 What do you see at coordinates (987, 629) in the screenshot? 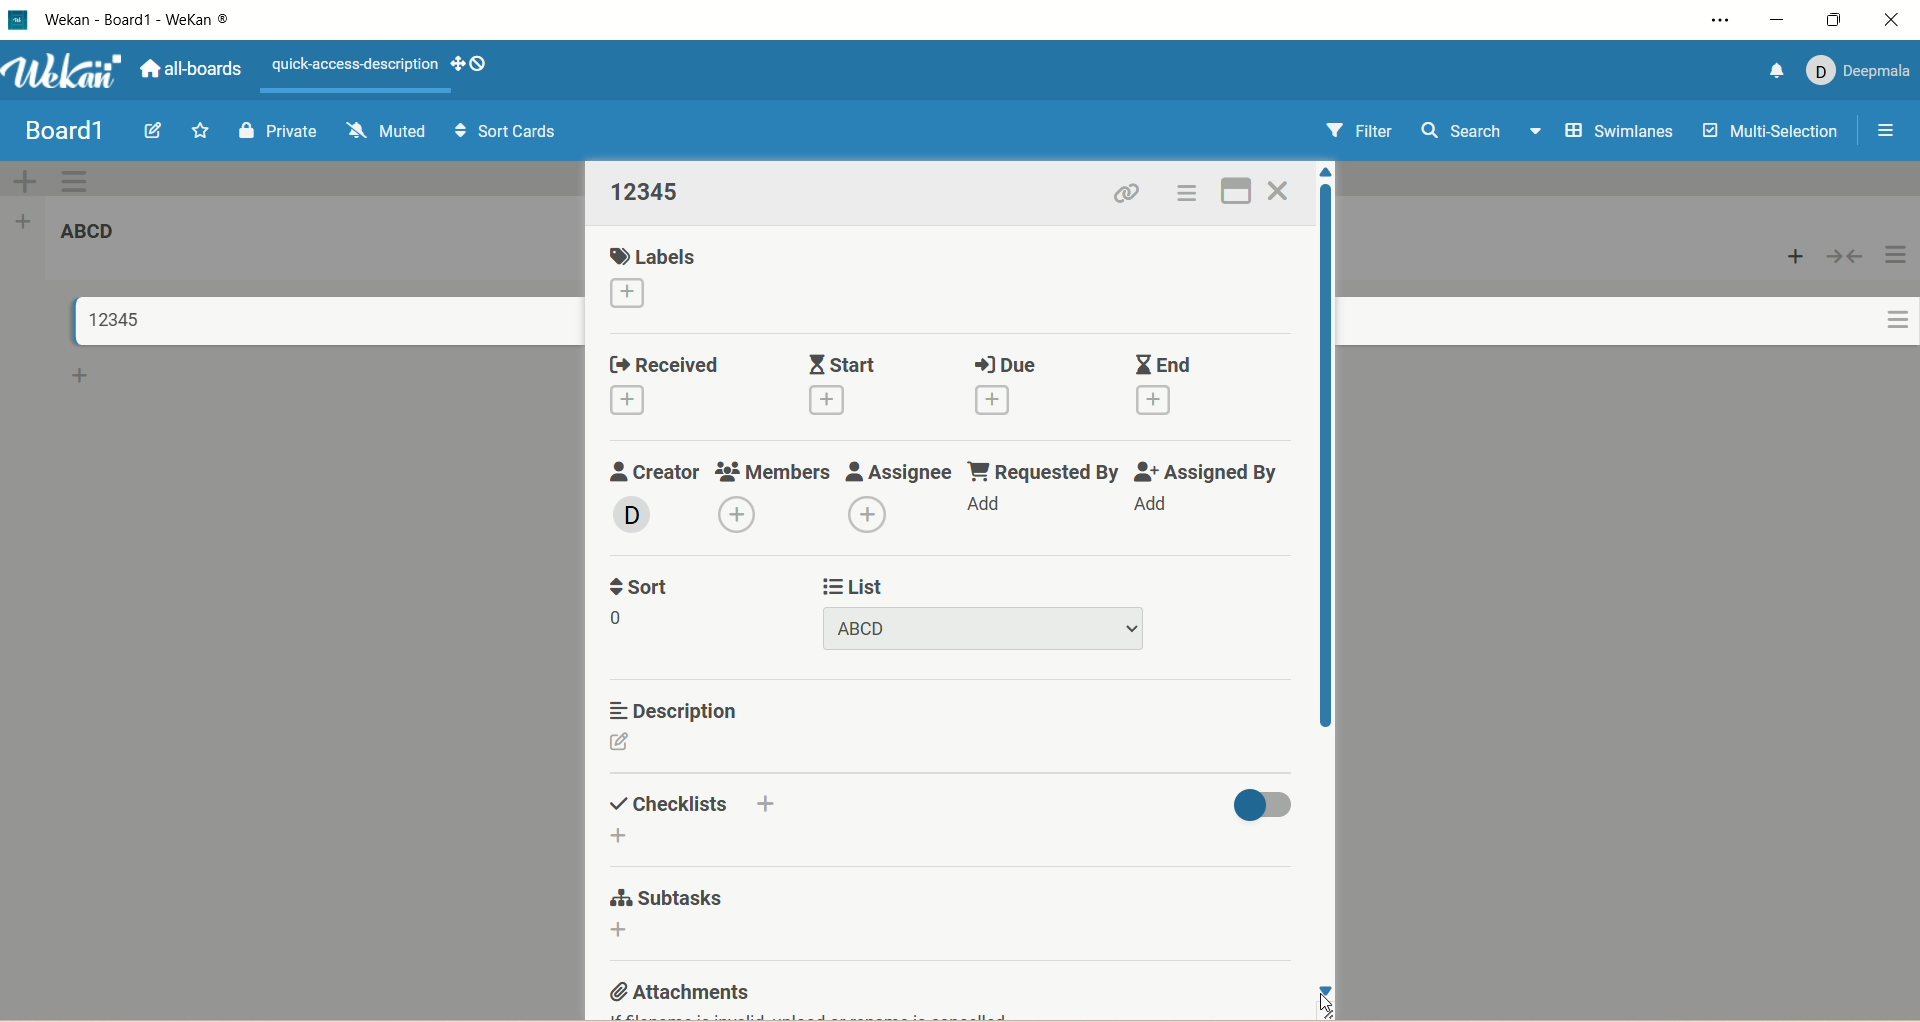
I see `title` at bounding box center [987, 629].